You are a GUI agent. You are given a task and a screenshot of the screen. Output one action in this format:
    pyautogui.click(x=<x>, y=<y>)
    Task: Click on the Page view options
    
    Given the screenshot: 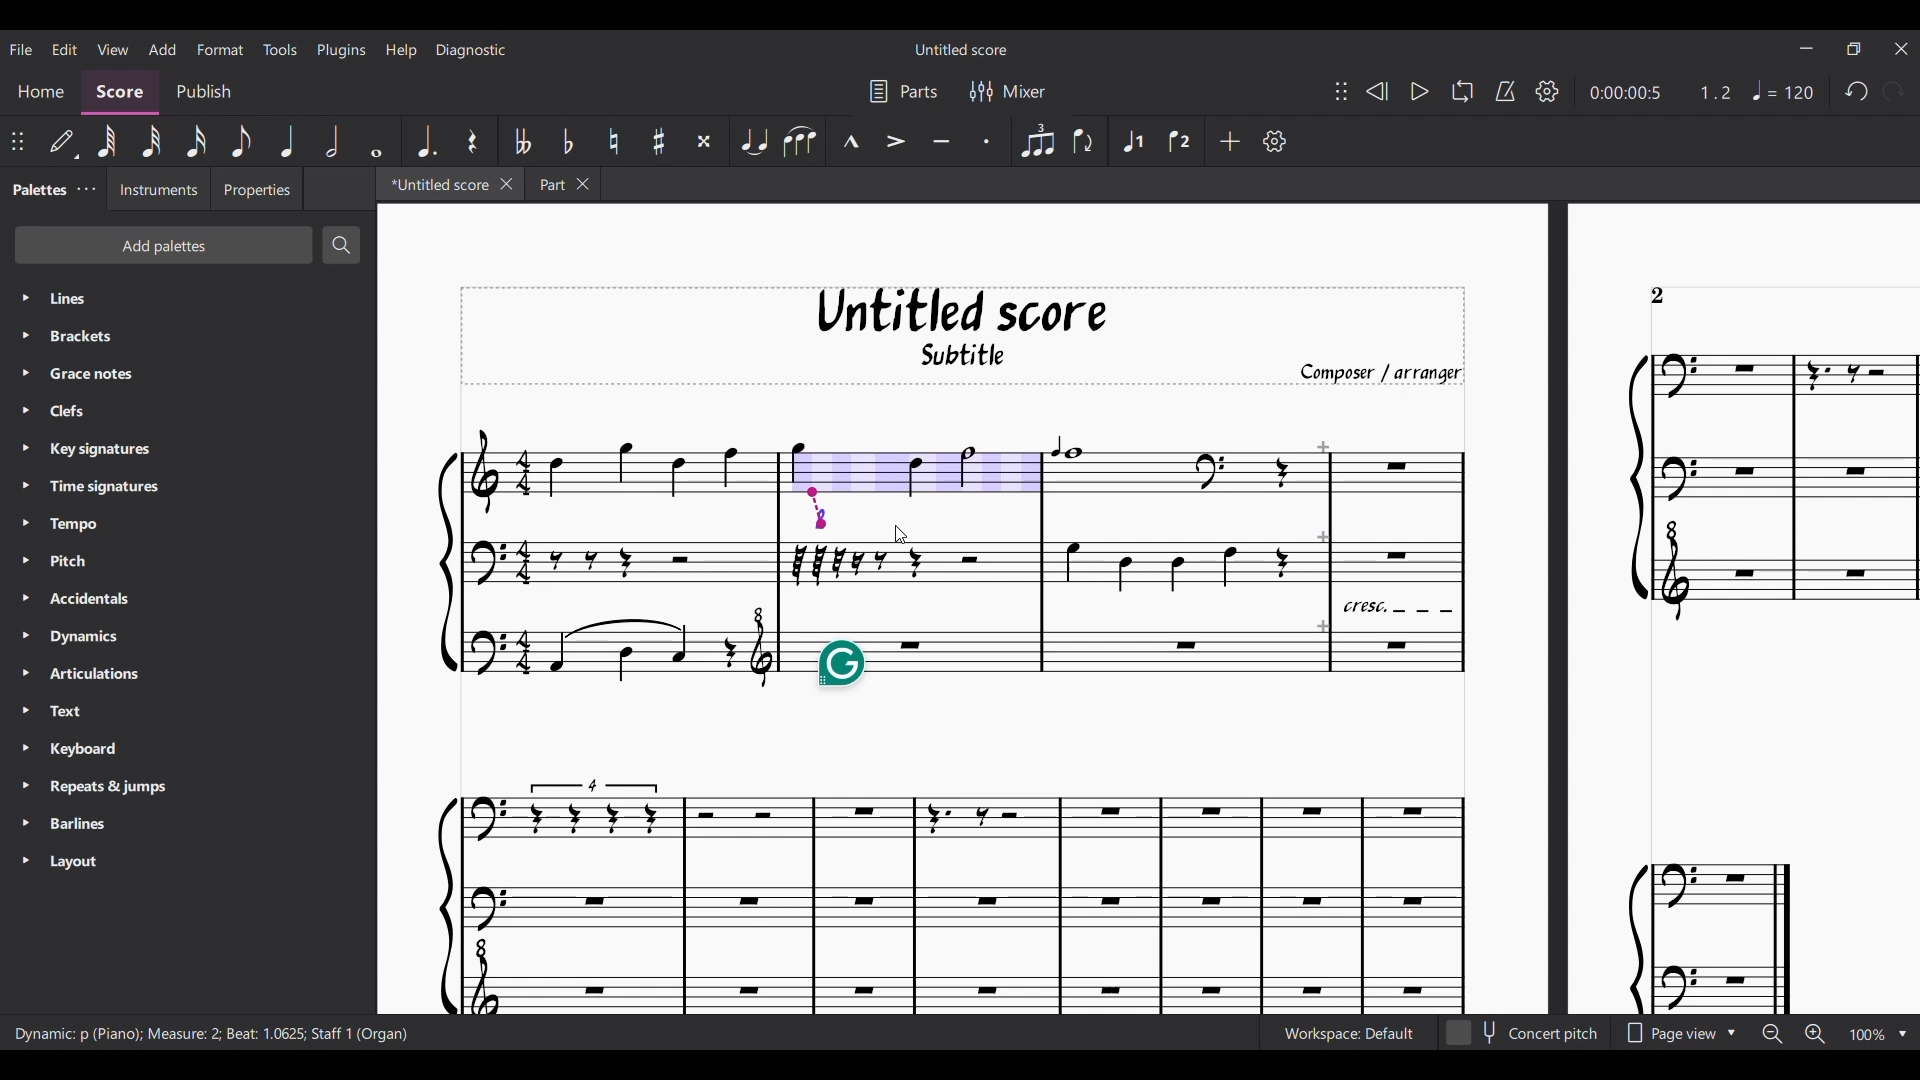 What is the action you would take?
    pyautogui.click(x=1678, y=1032)
    